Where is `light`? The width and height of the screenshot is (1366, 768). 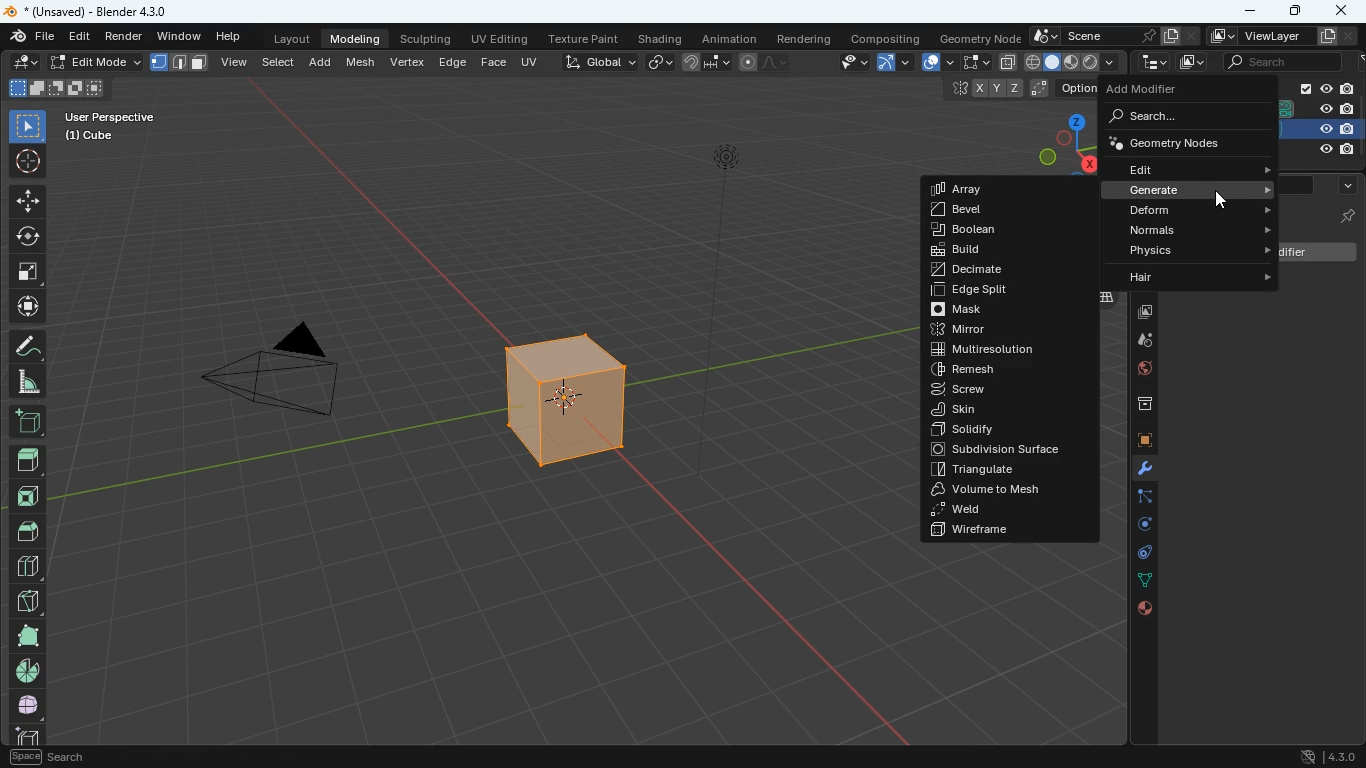
light is located at coordinates (1326, 151).